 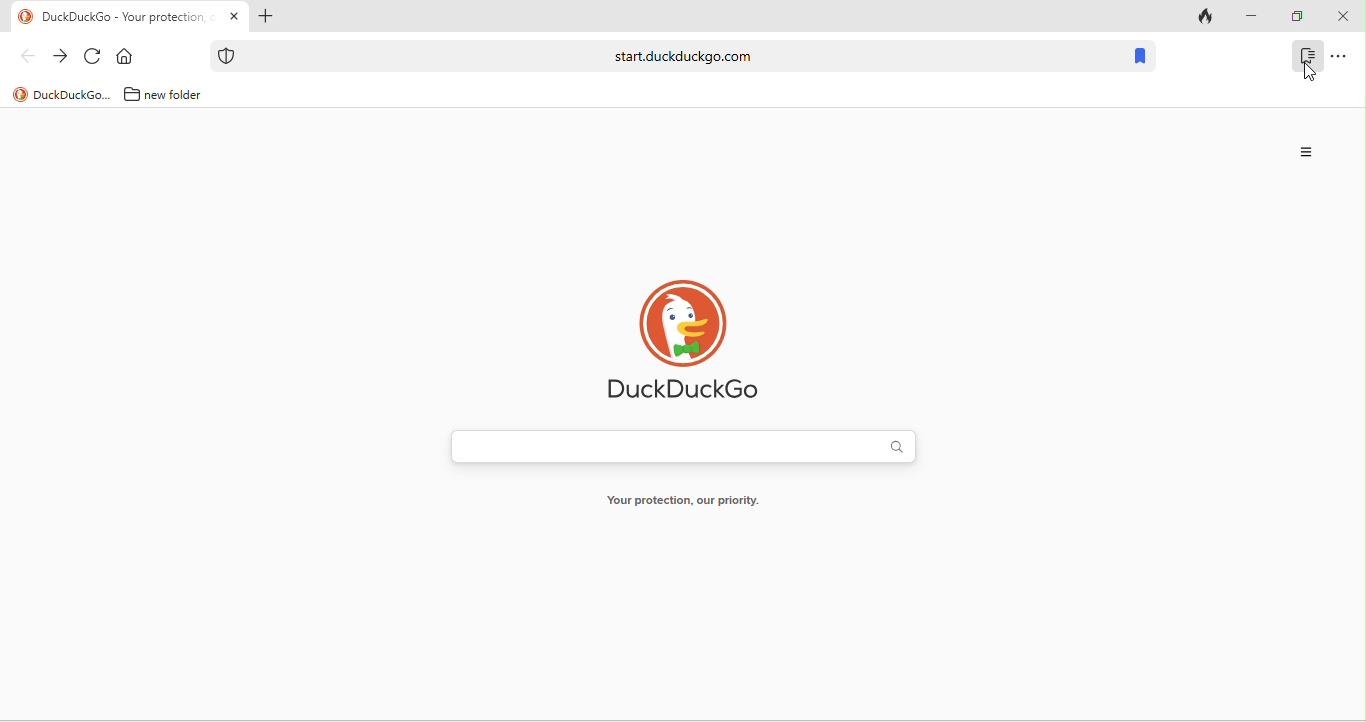 What do you see at coordinates (1313, 75) in the screenshot?
I see `cursor` at bounding box center [1313, 75].